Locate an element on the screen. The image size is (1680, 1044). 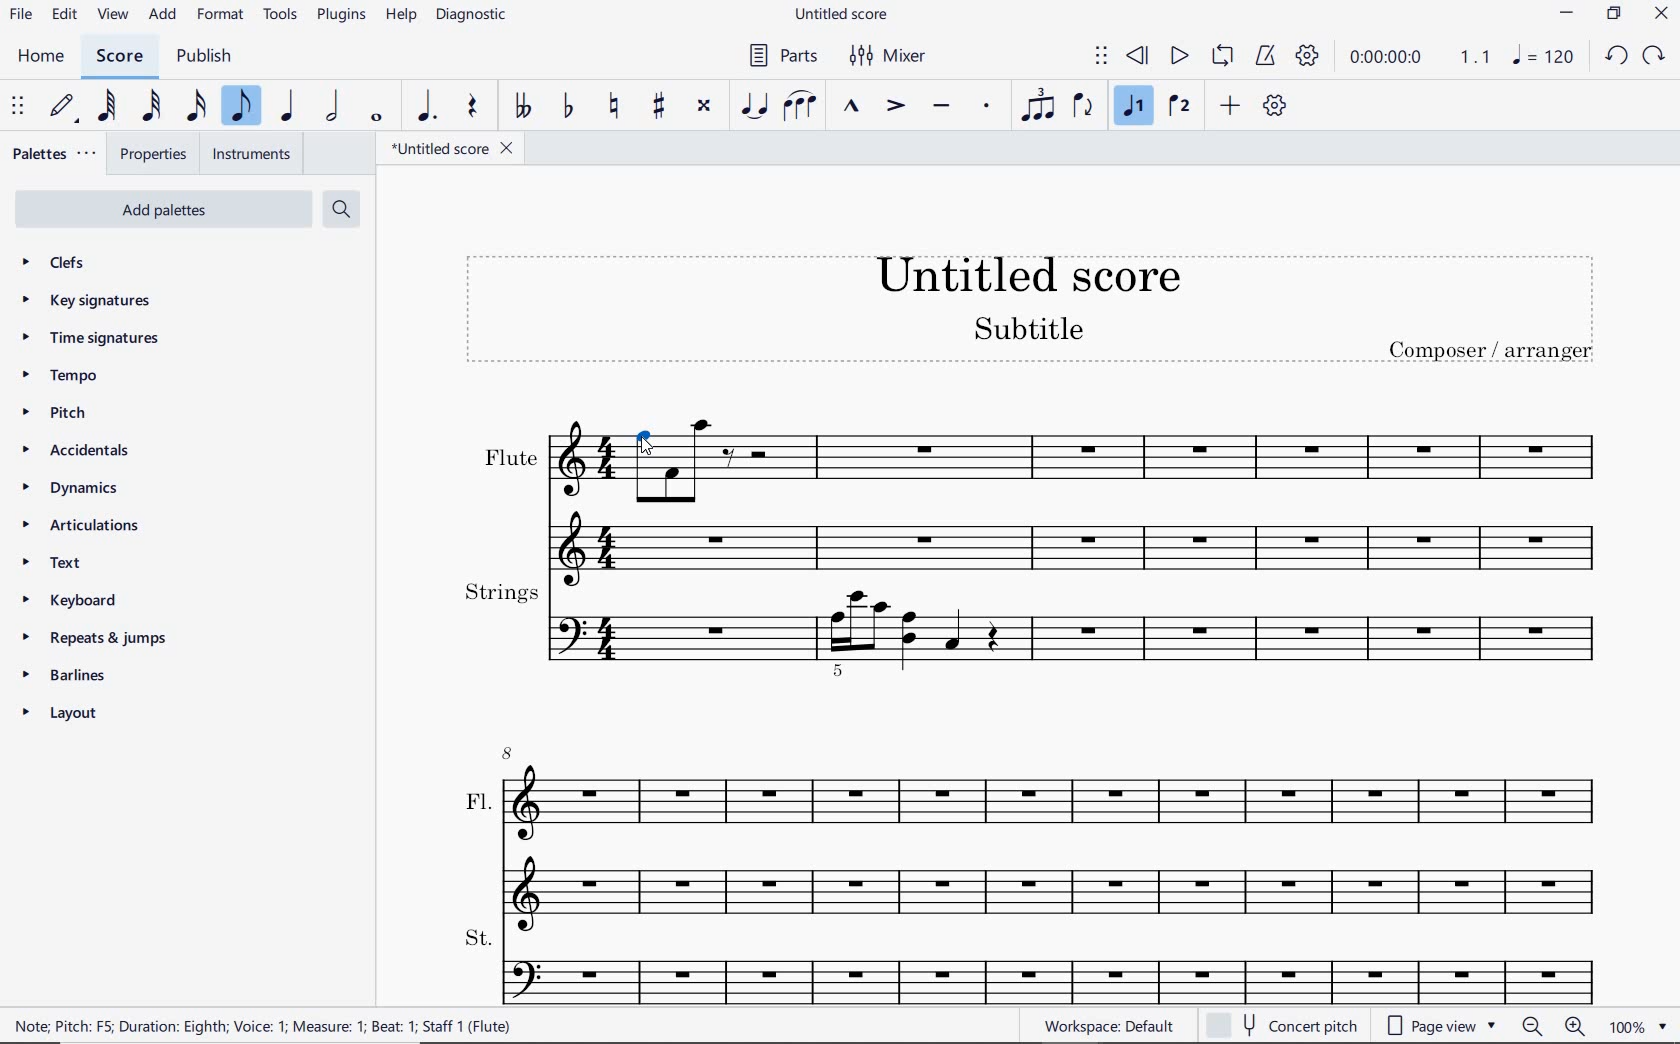
PLAY TIME is located at coordinates (1418, 56).